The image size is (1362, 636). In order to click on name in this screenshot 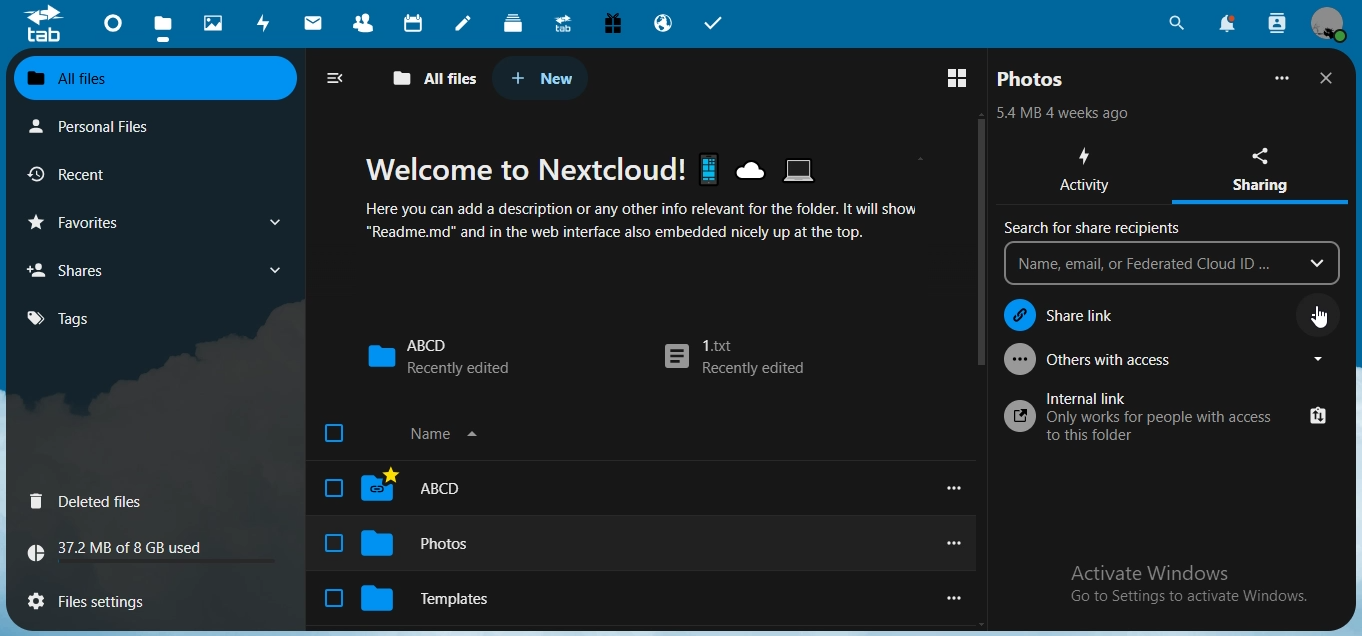, I will do `click(448, 437)`.